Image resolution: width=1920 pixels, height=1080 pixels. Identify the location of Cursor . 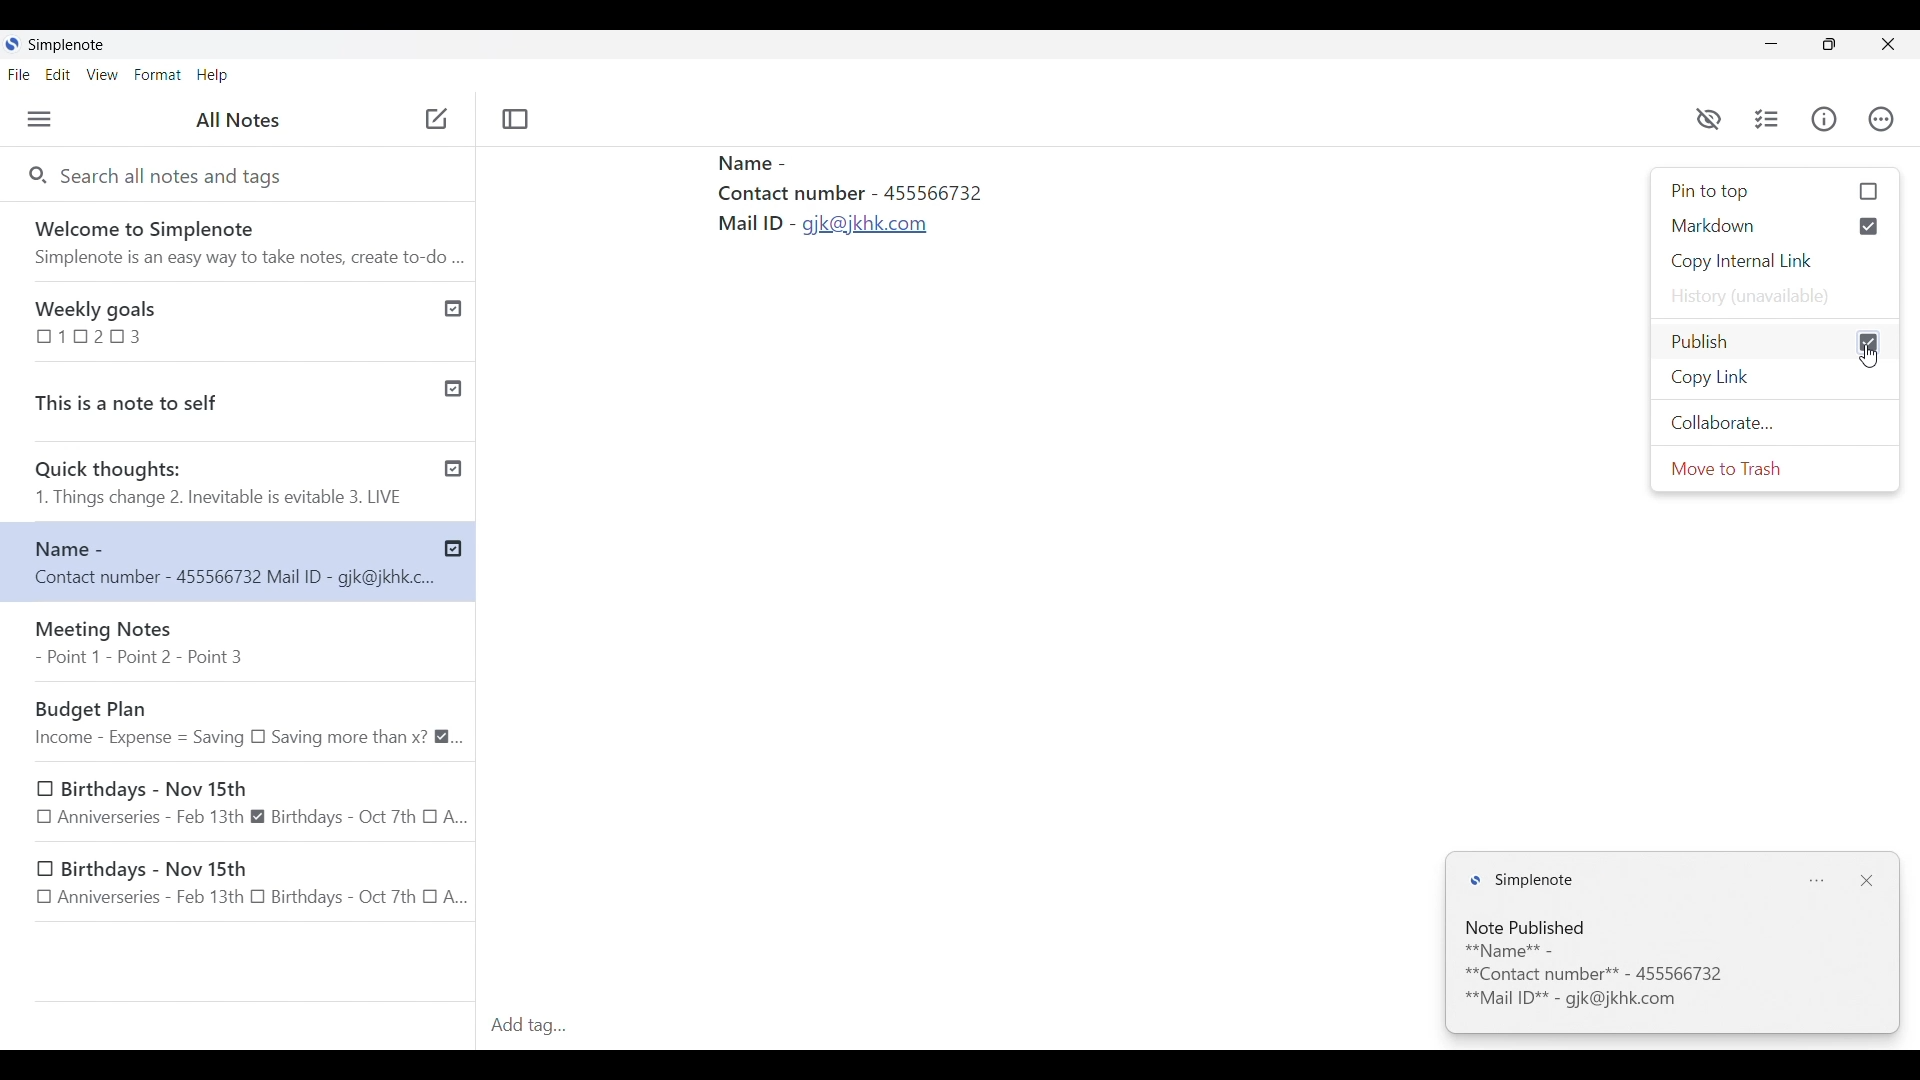
(1871, 357).